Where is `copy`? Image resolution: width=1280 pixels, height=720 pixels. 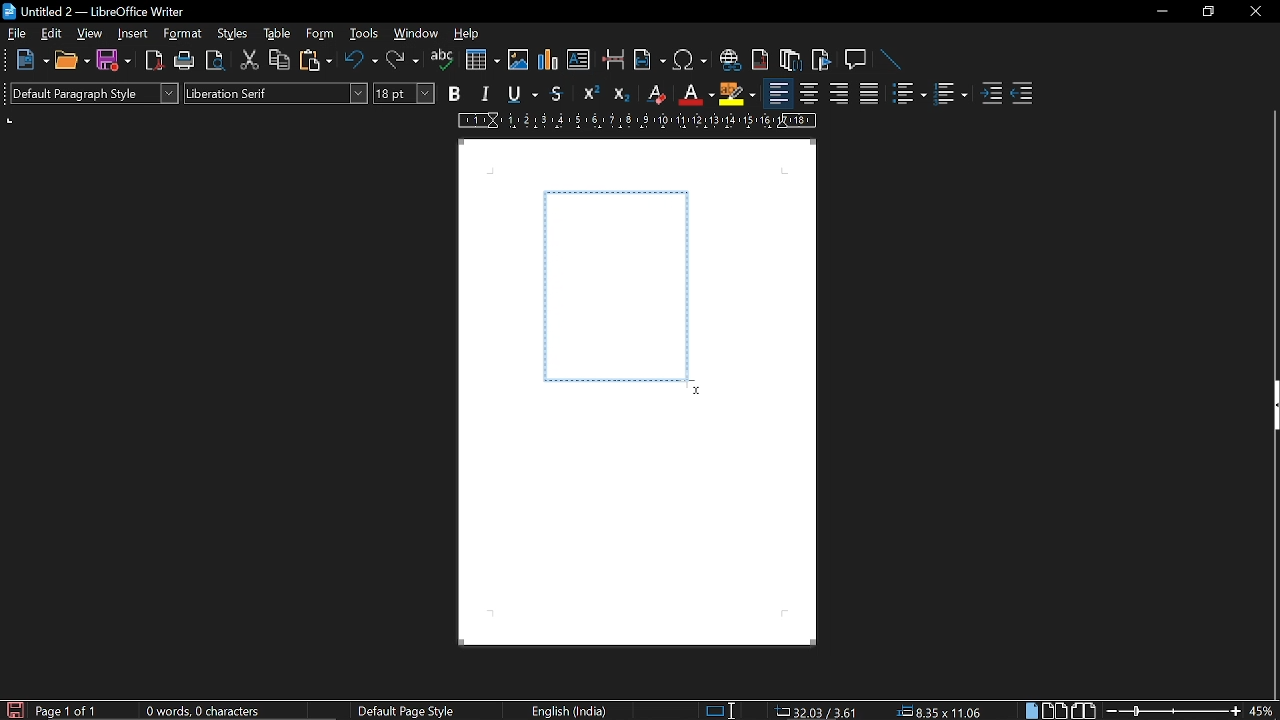 copy is located at coordinates (278, 61).